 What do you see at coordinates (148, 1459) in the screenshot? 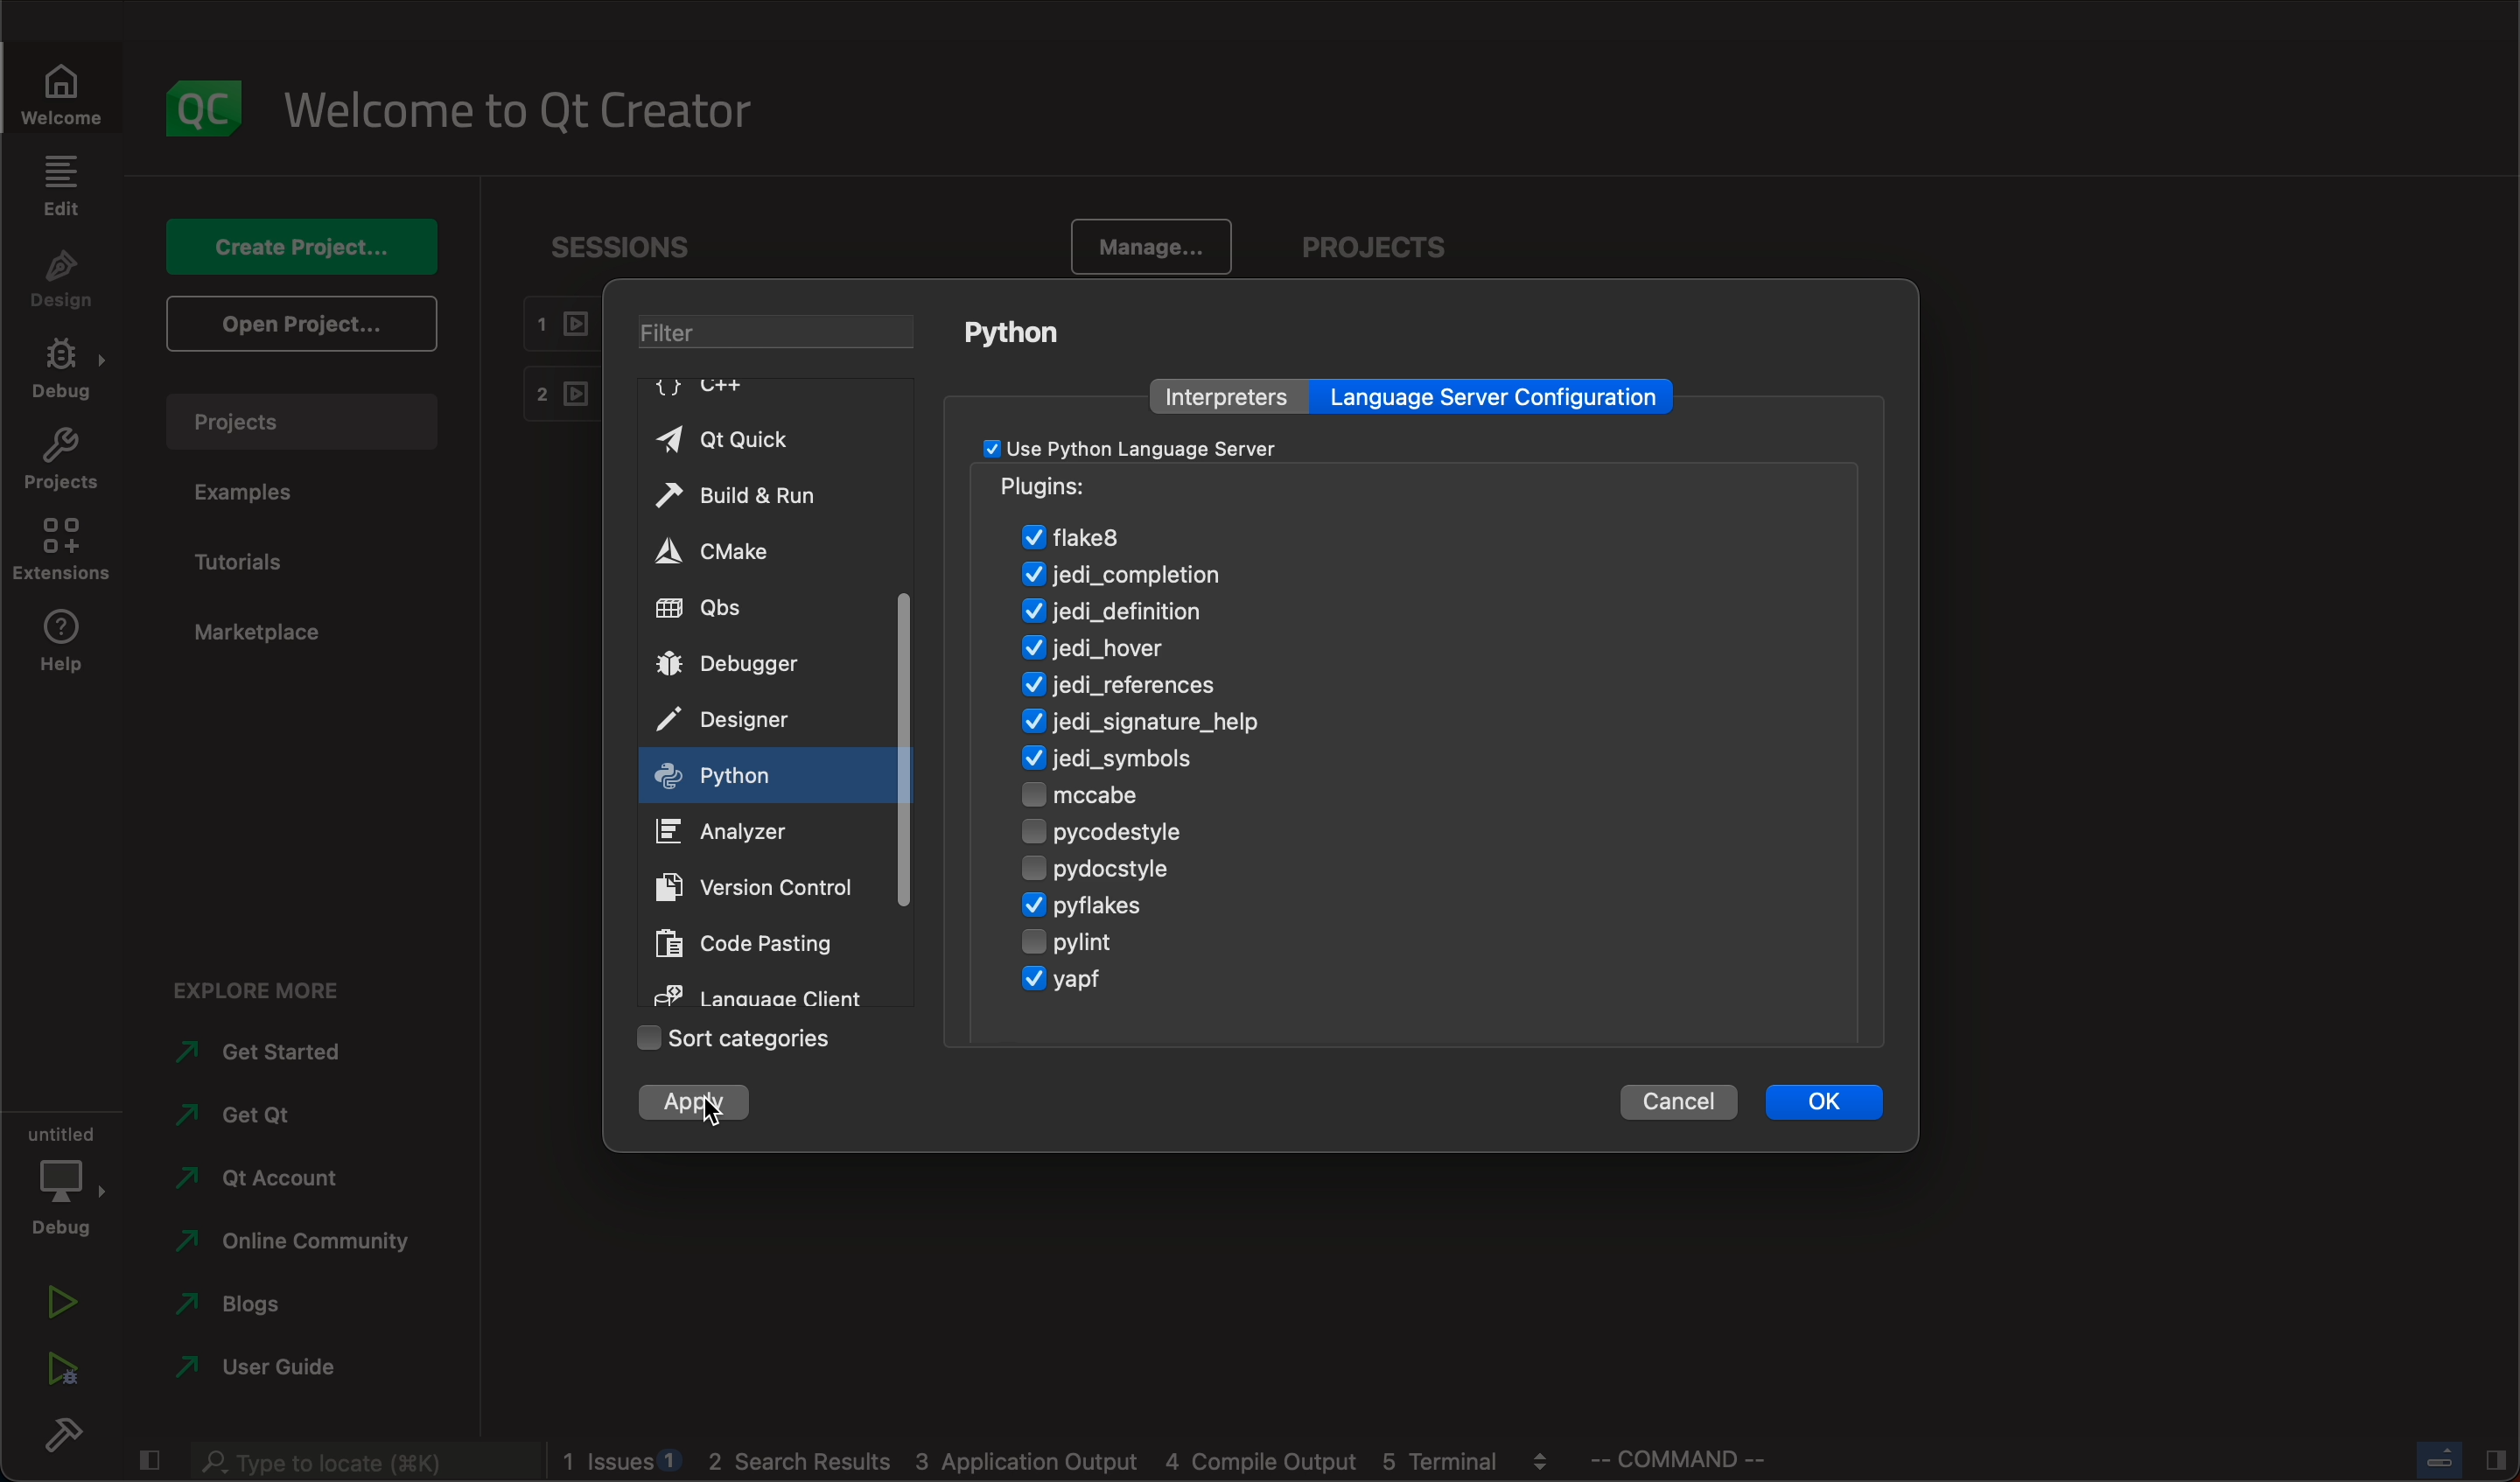
I see `close slide bar` at bounding box center [148, 1459].